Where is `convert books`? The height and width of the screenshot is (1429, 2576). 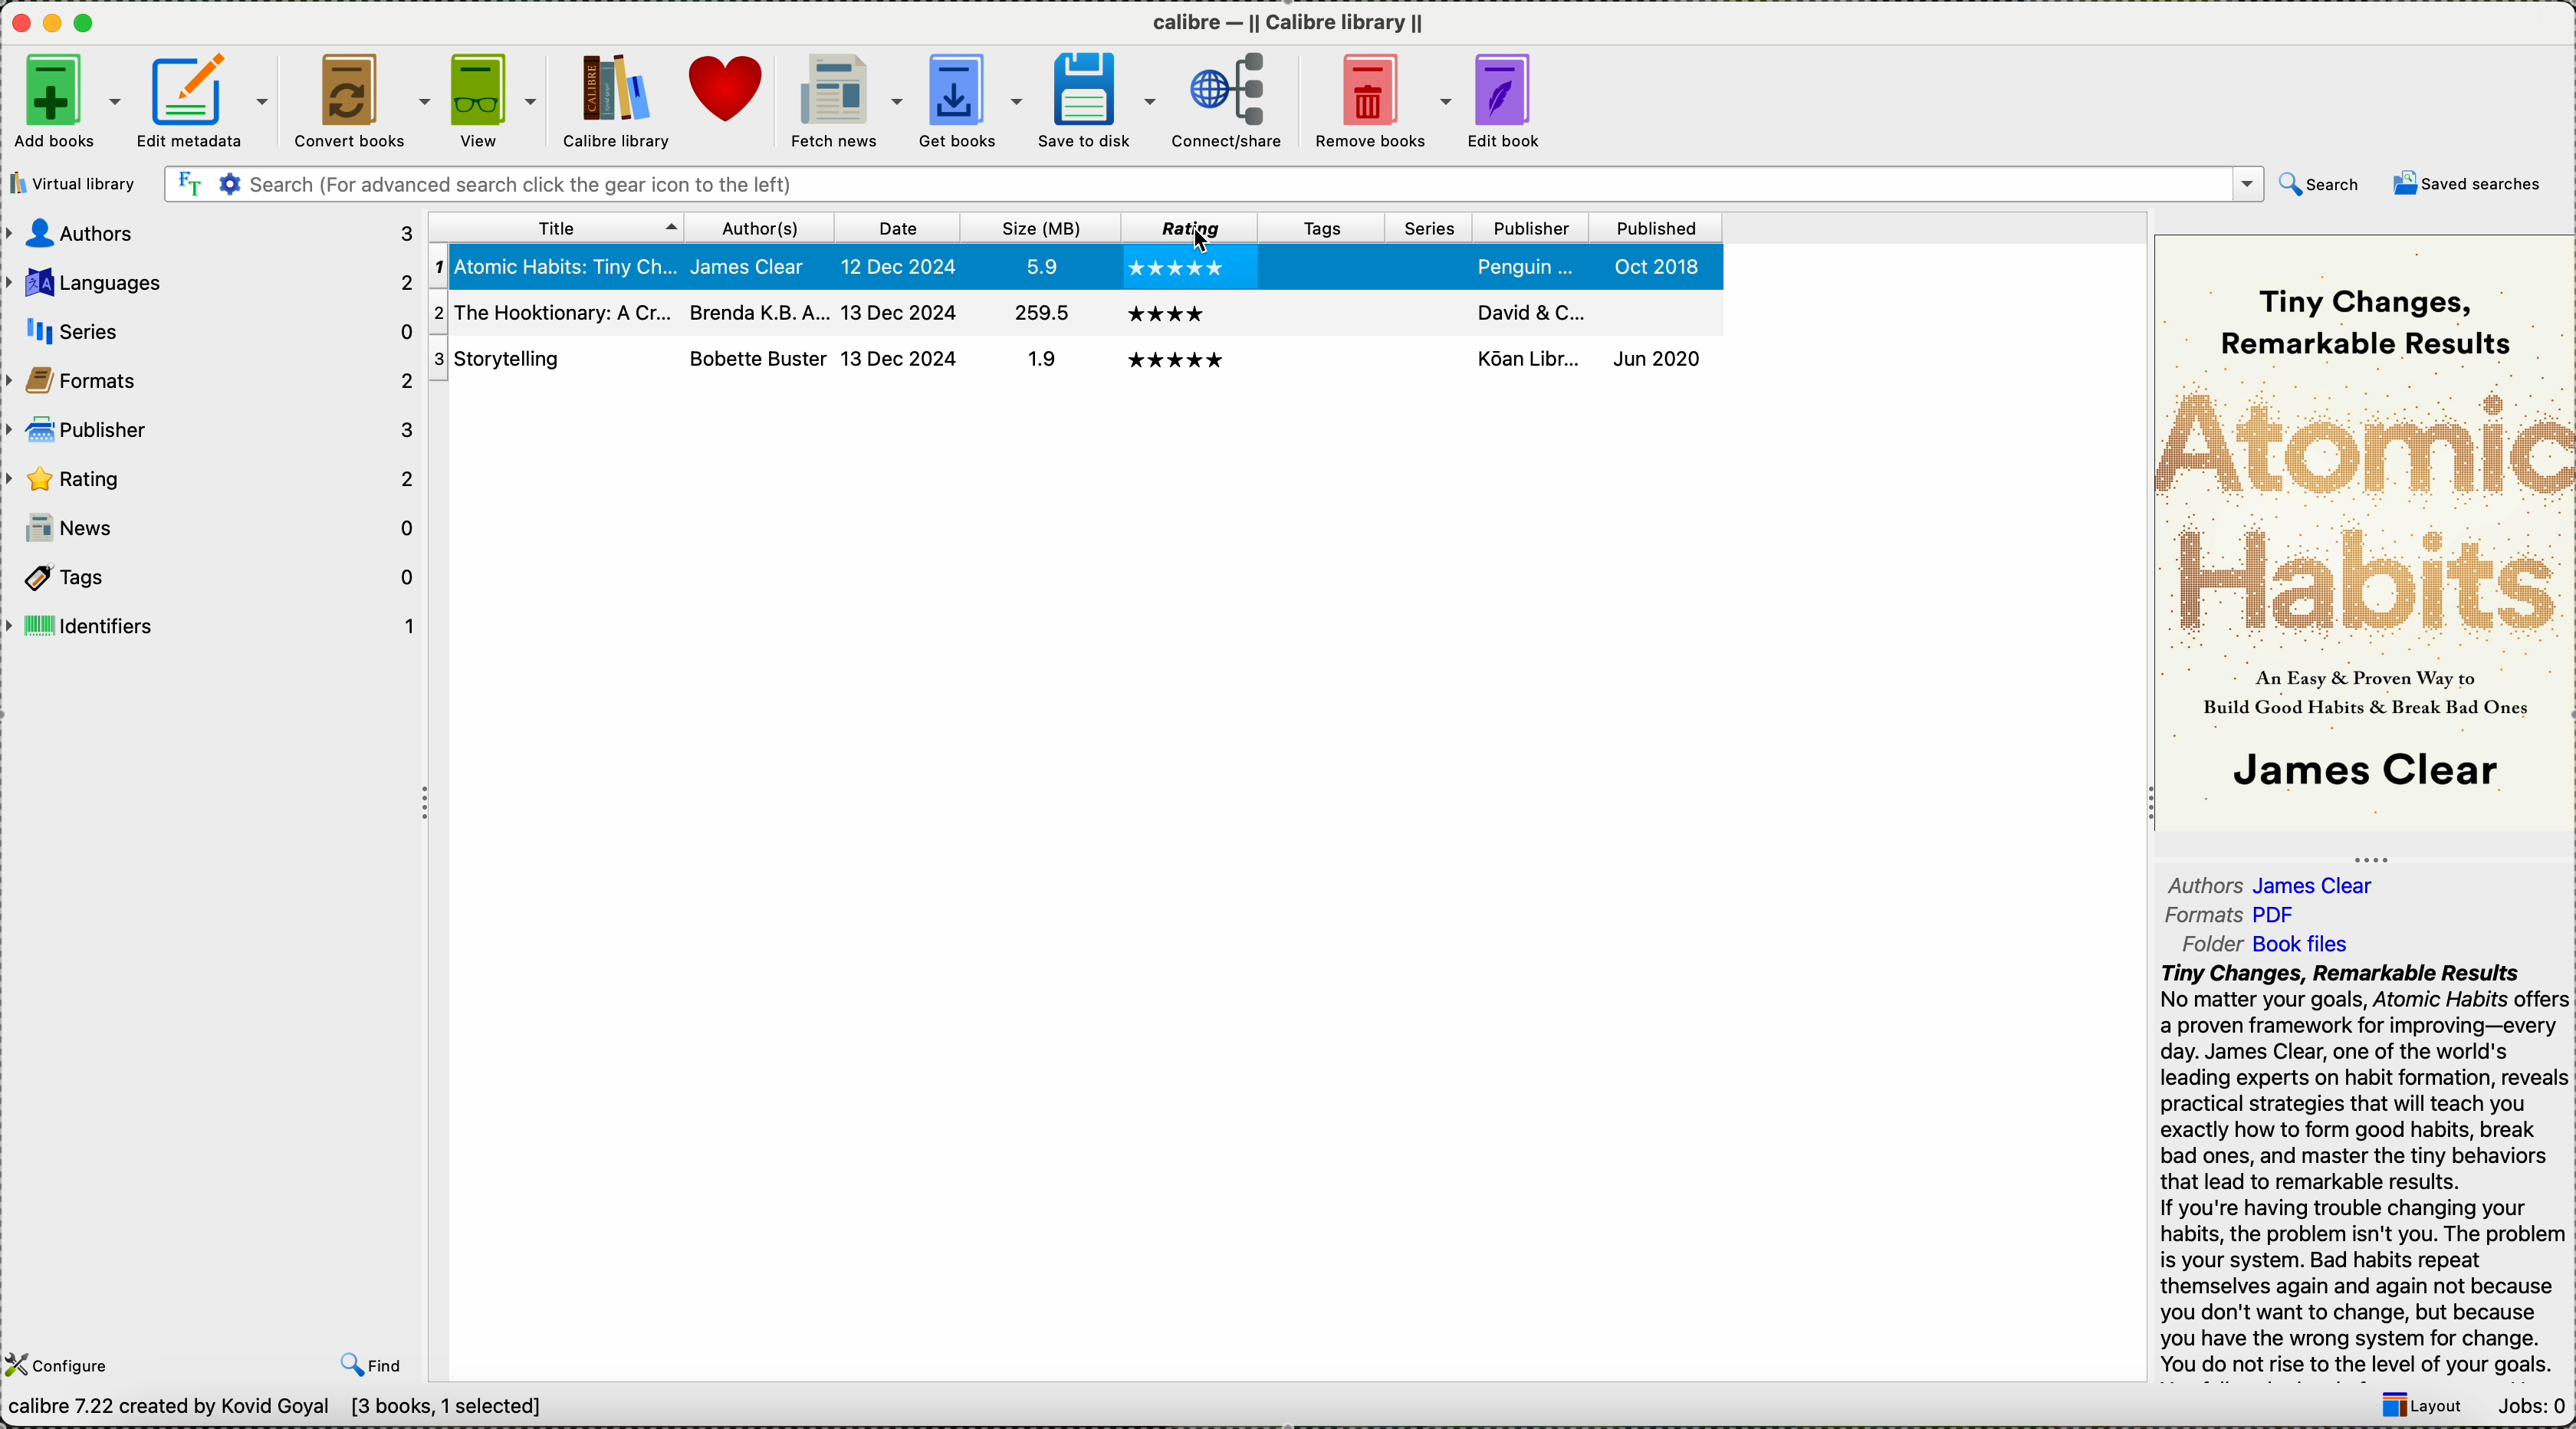 convert books is located at coordinates (362, 101).